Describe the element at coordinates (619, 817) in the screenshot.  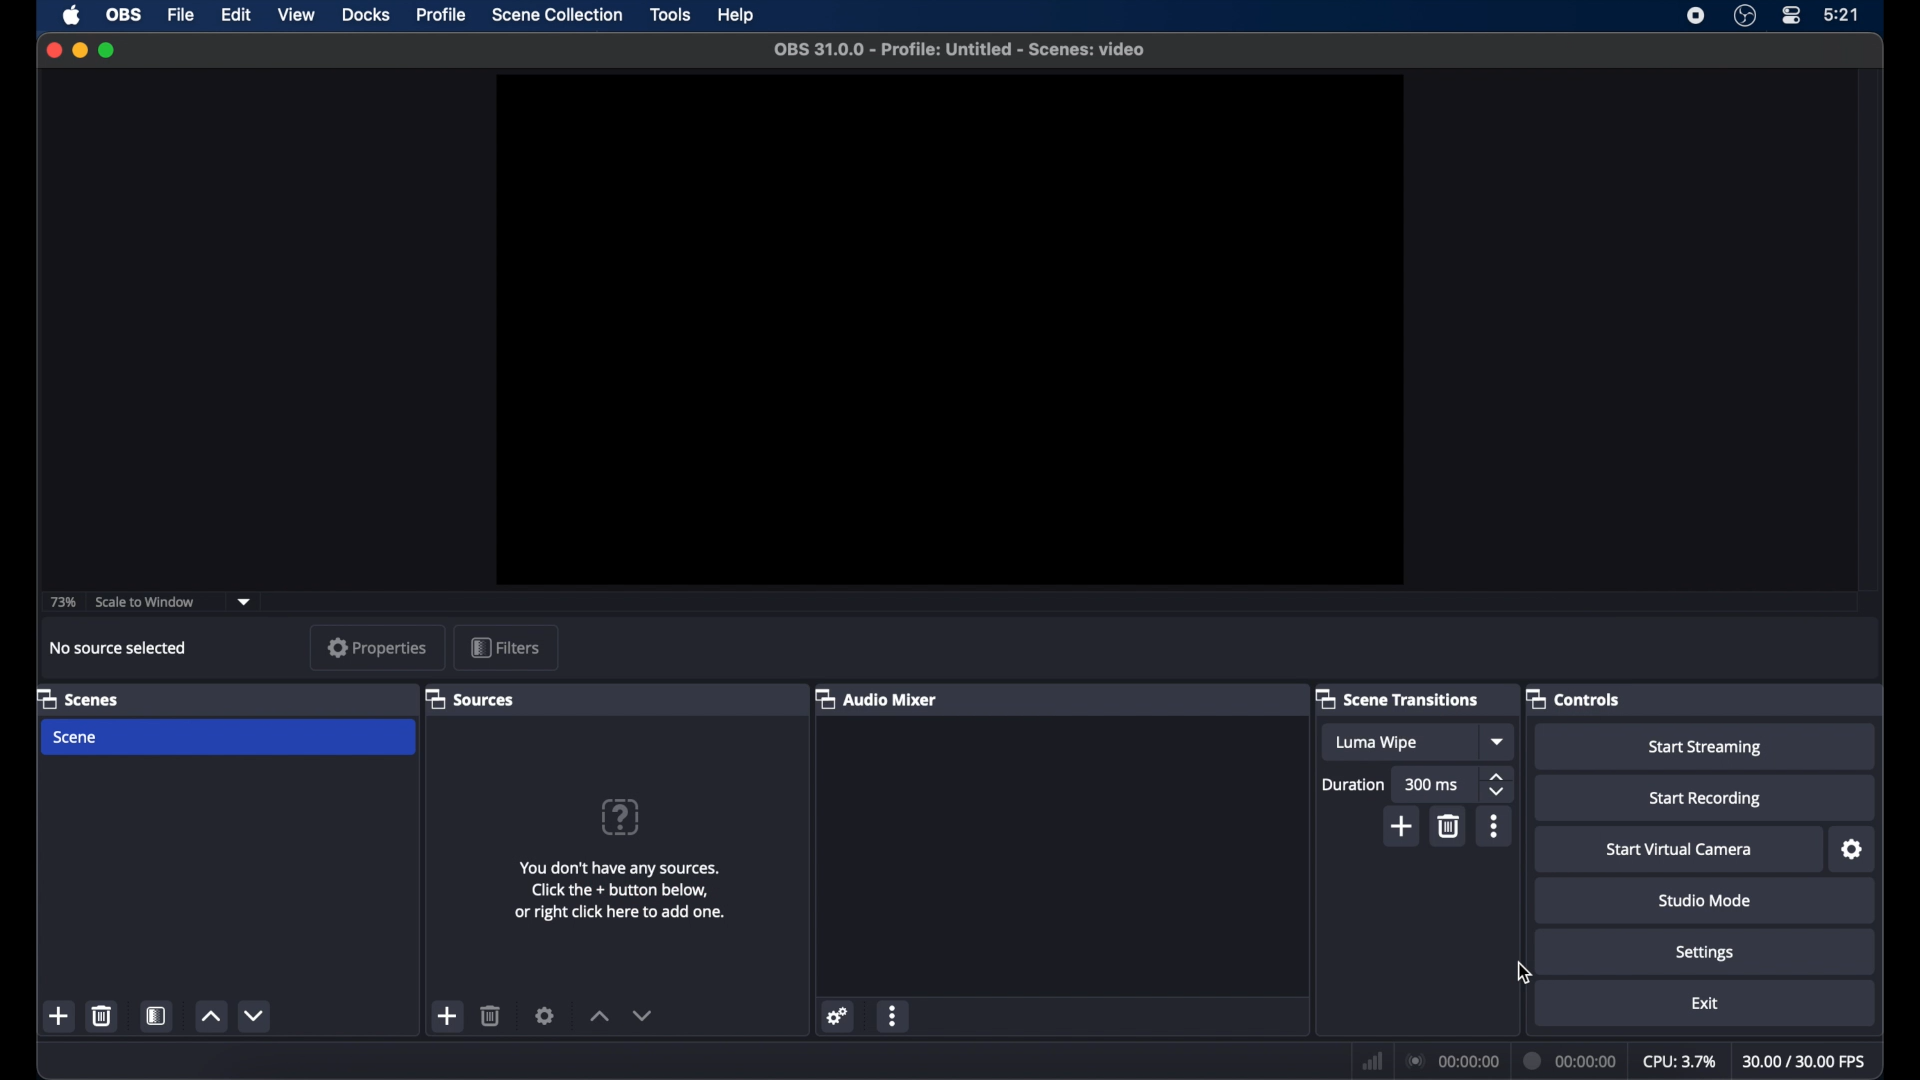
I see `question mark icon` at that location.